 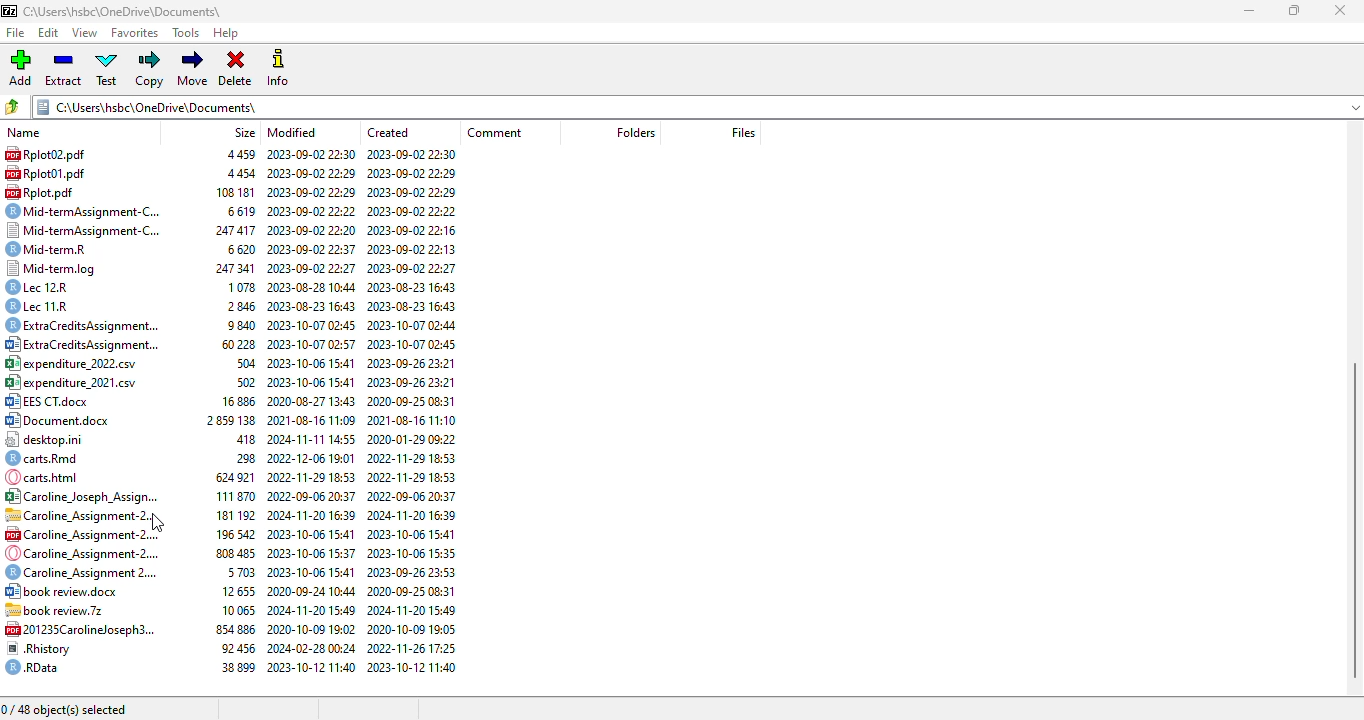 What do you see at coordinates (312, 647) in the screenshot?
I see `2024-02-28 00:24` at bounding box center [312, 647].